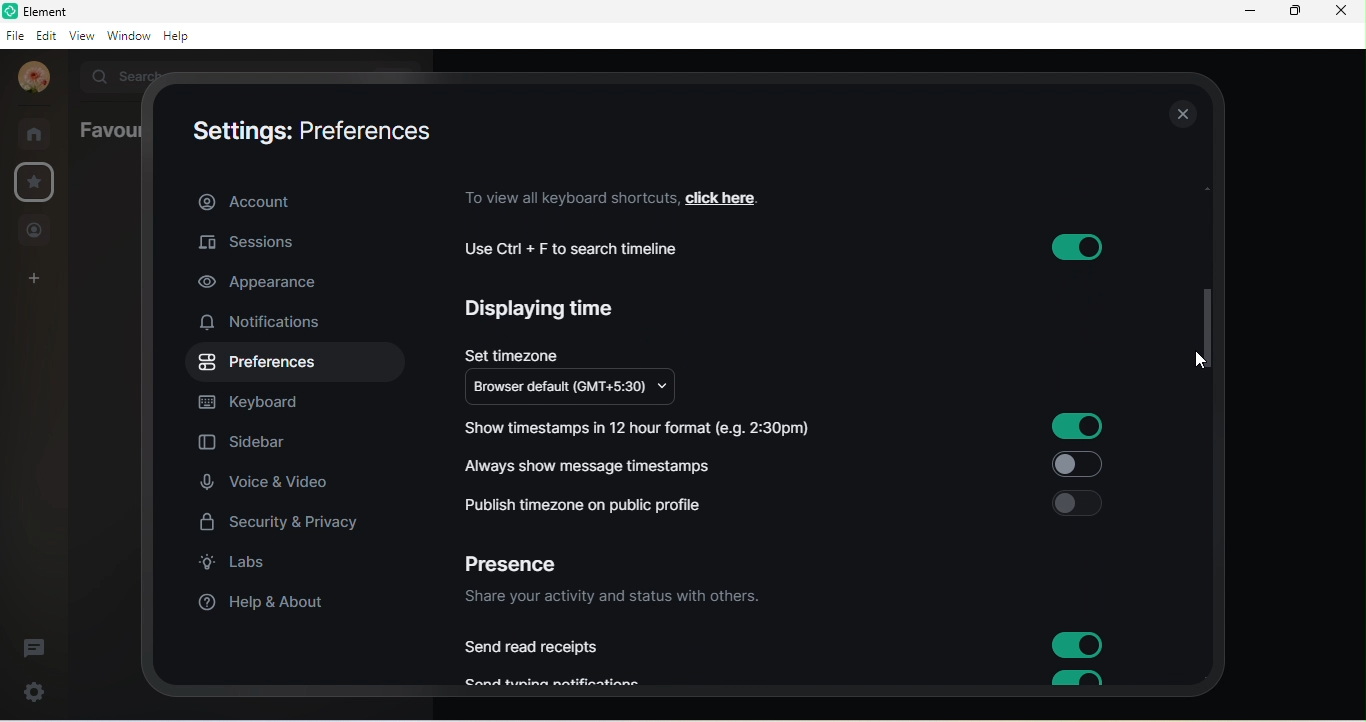 This screenshot has width=1366, height=722. Describe the element at coordinates (567, 197) in the screenshot. I see `to view all keyboard shortcuts,` at that location.